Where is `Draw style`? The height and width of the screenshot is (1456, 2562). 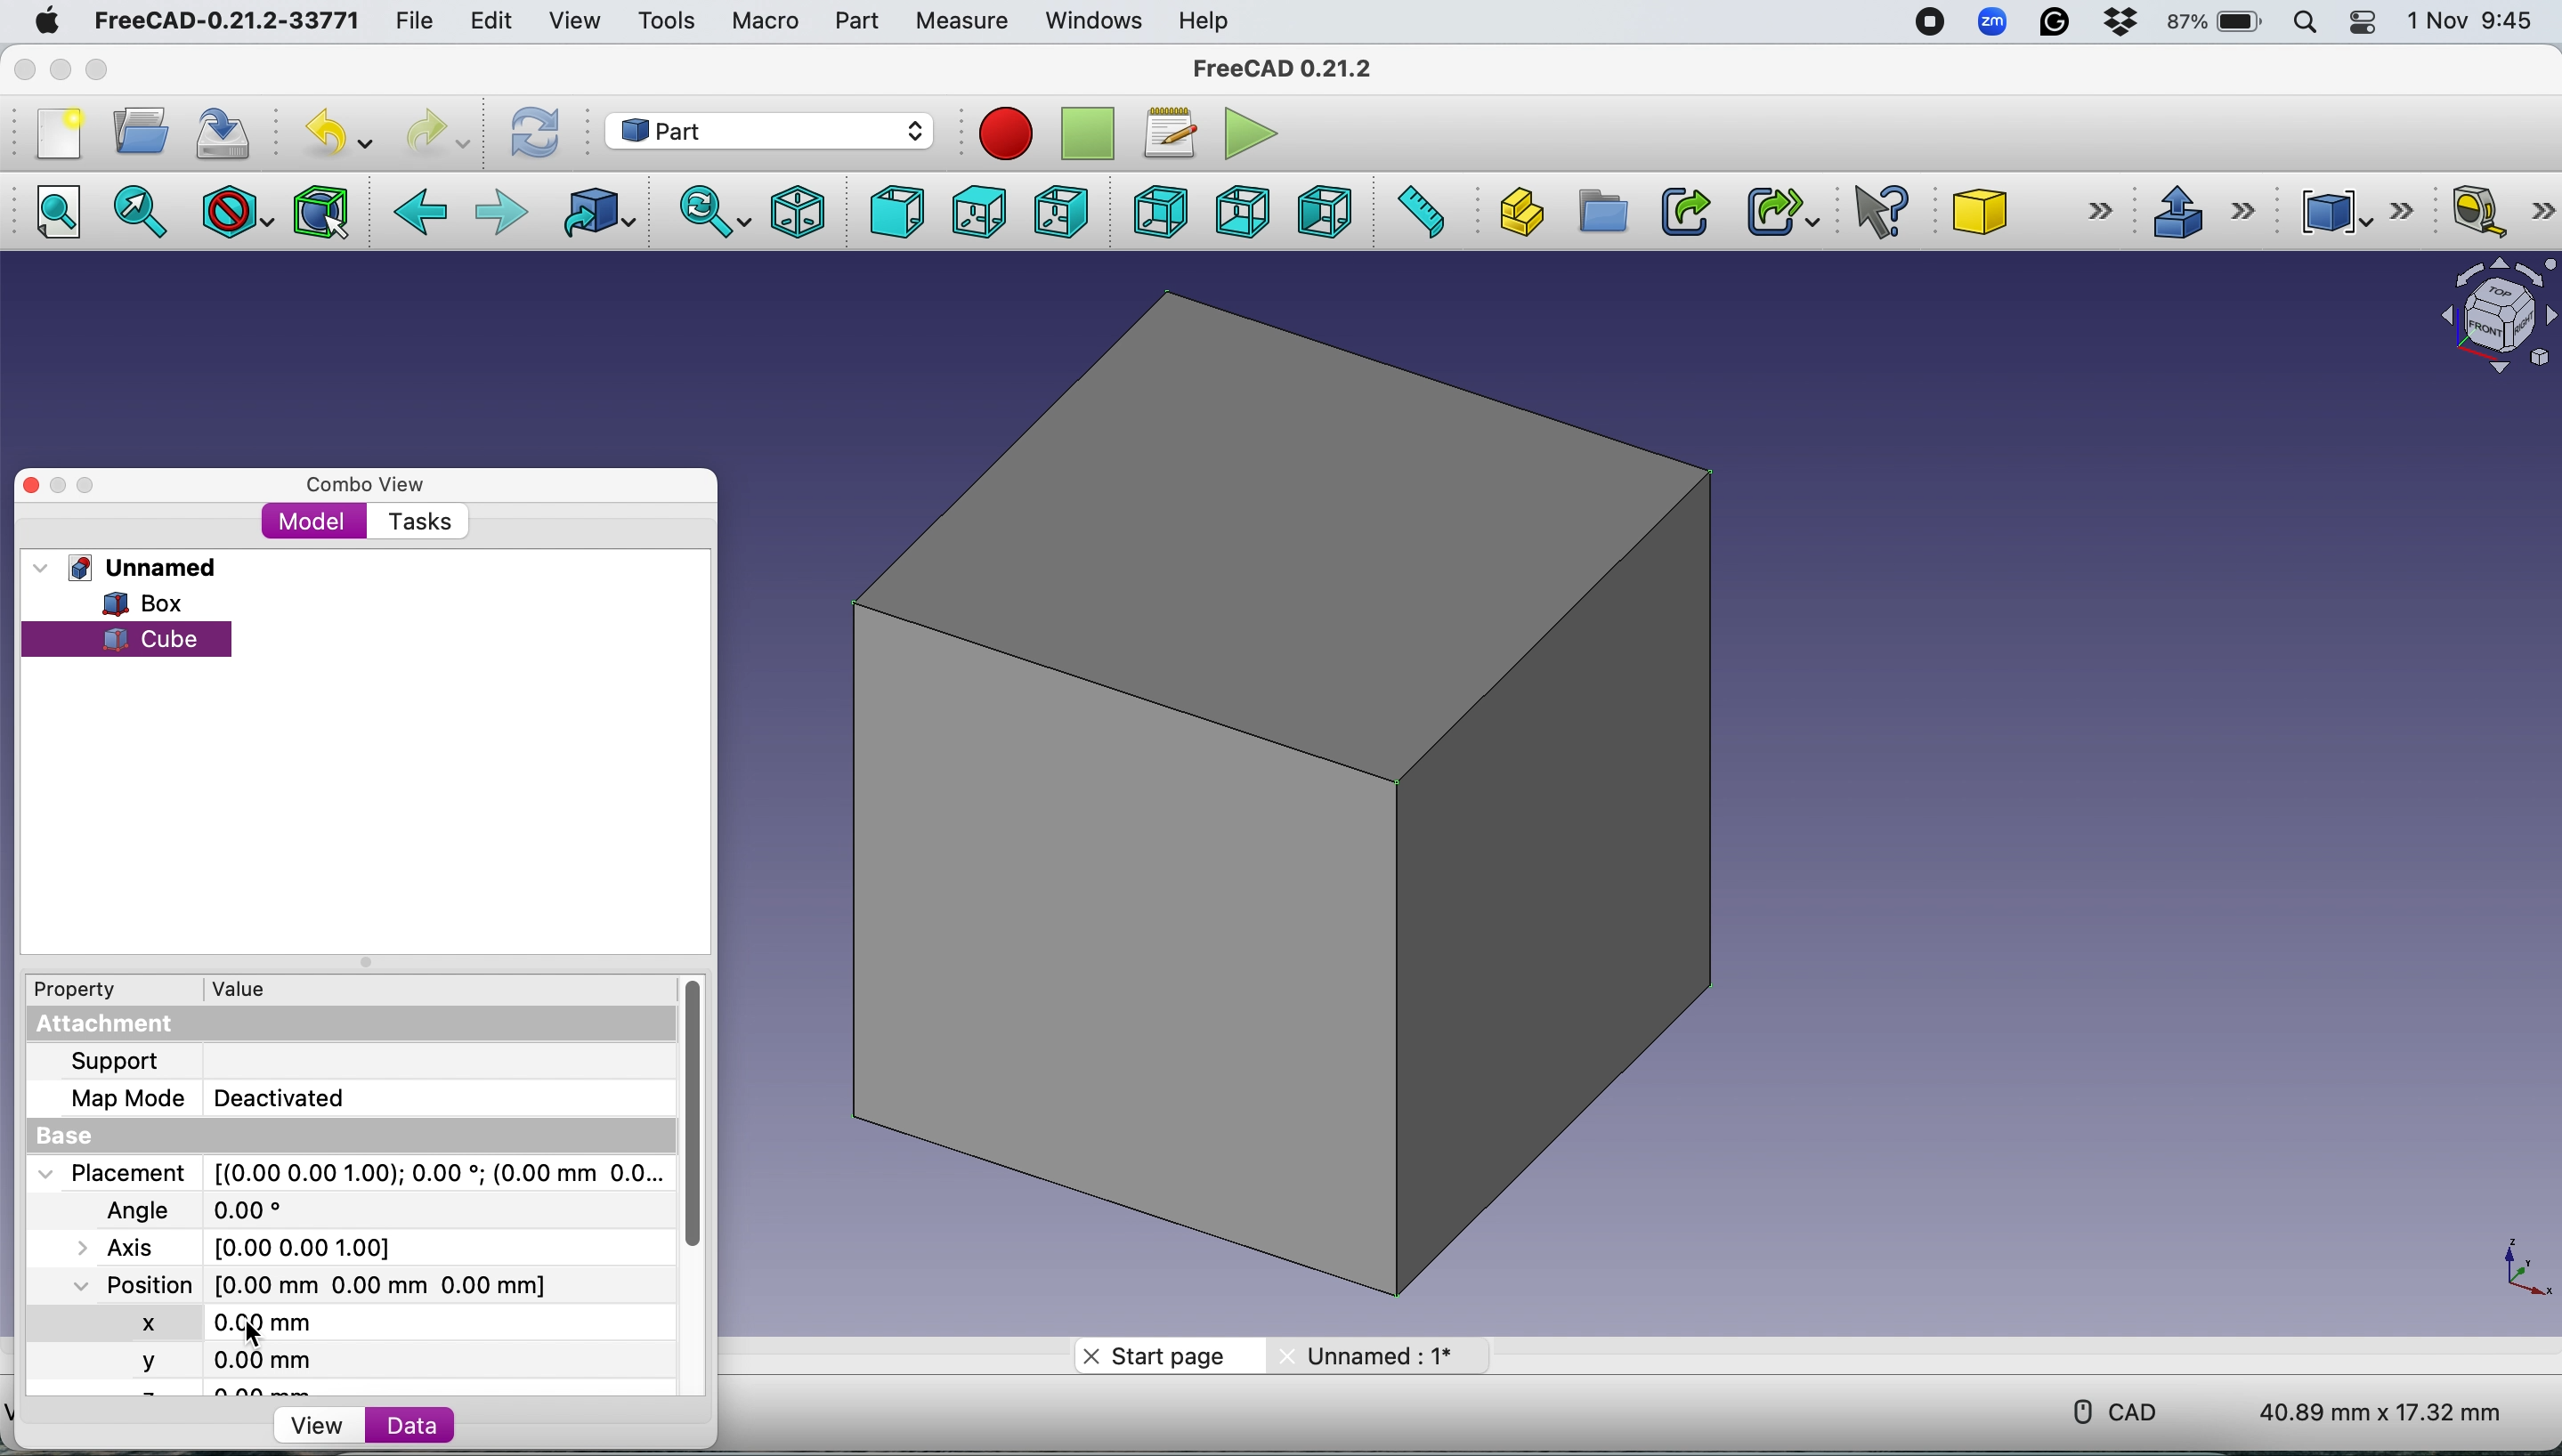
Draw style is located at coordinates (239, 212).